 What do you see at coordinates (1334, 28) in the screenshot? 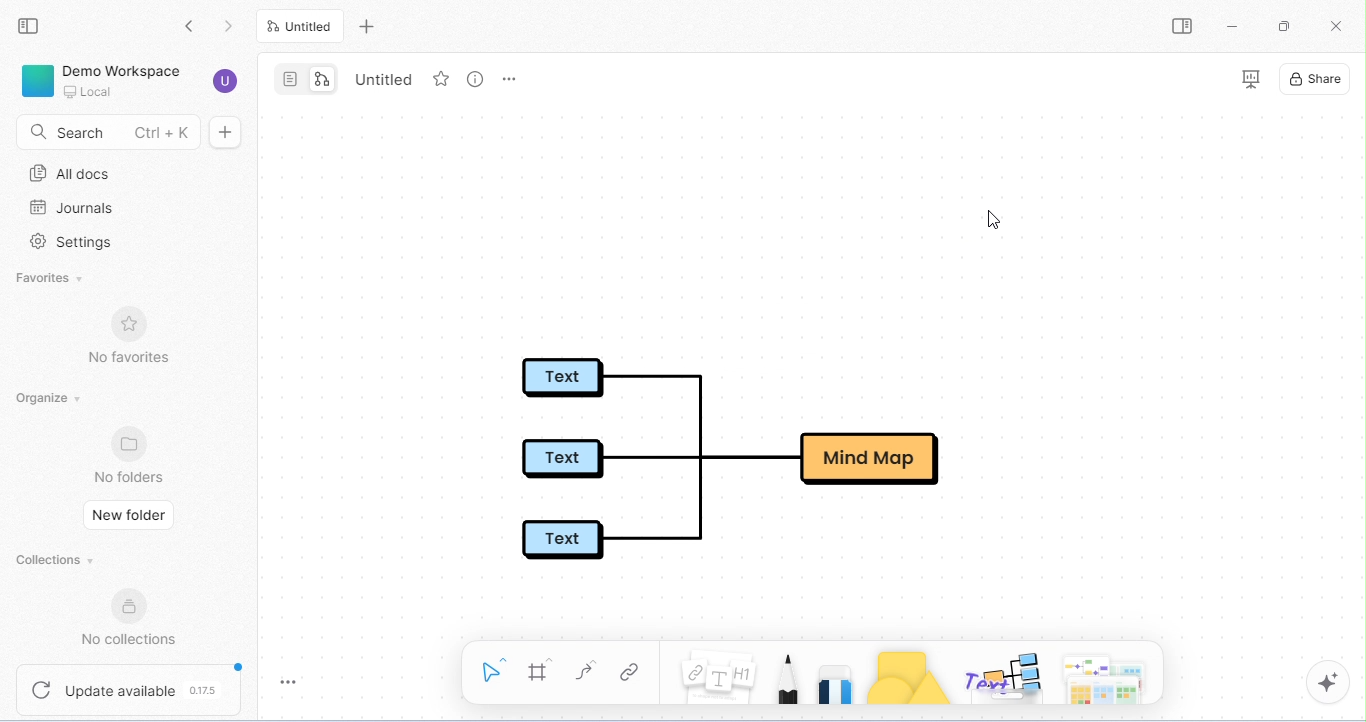
I see `close` at bounding box center [1334, 28].